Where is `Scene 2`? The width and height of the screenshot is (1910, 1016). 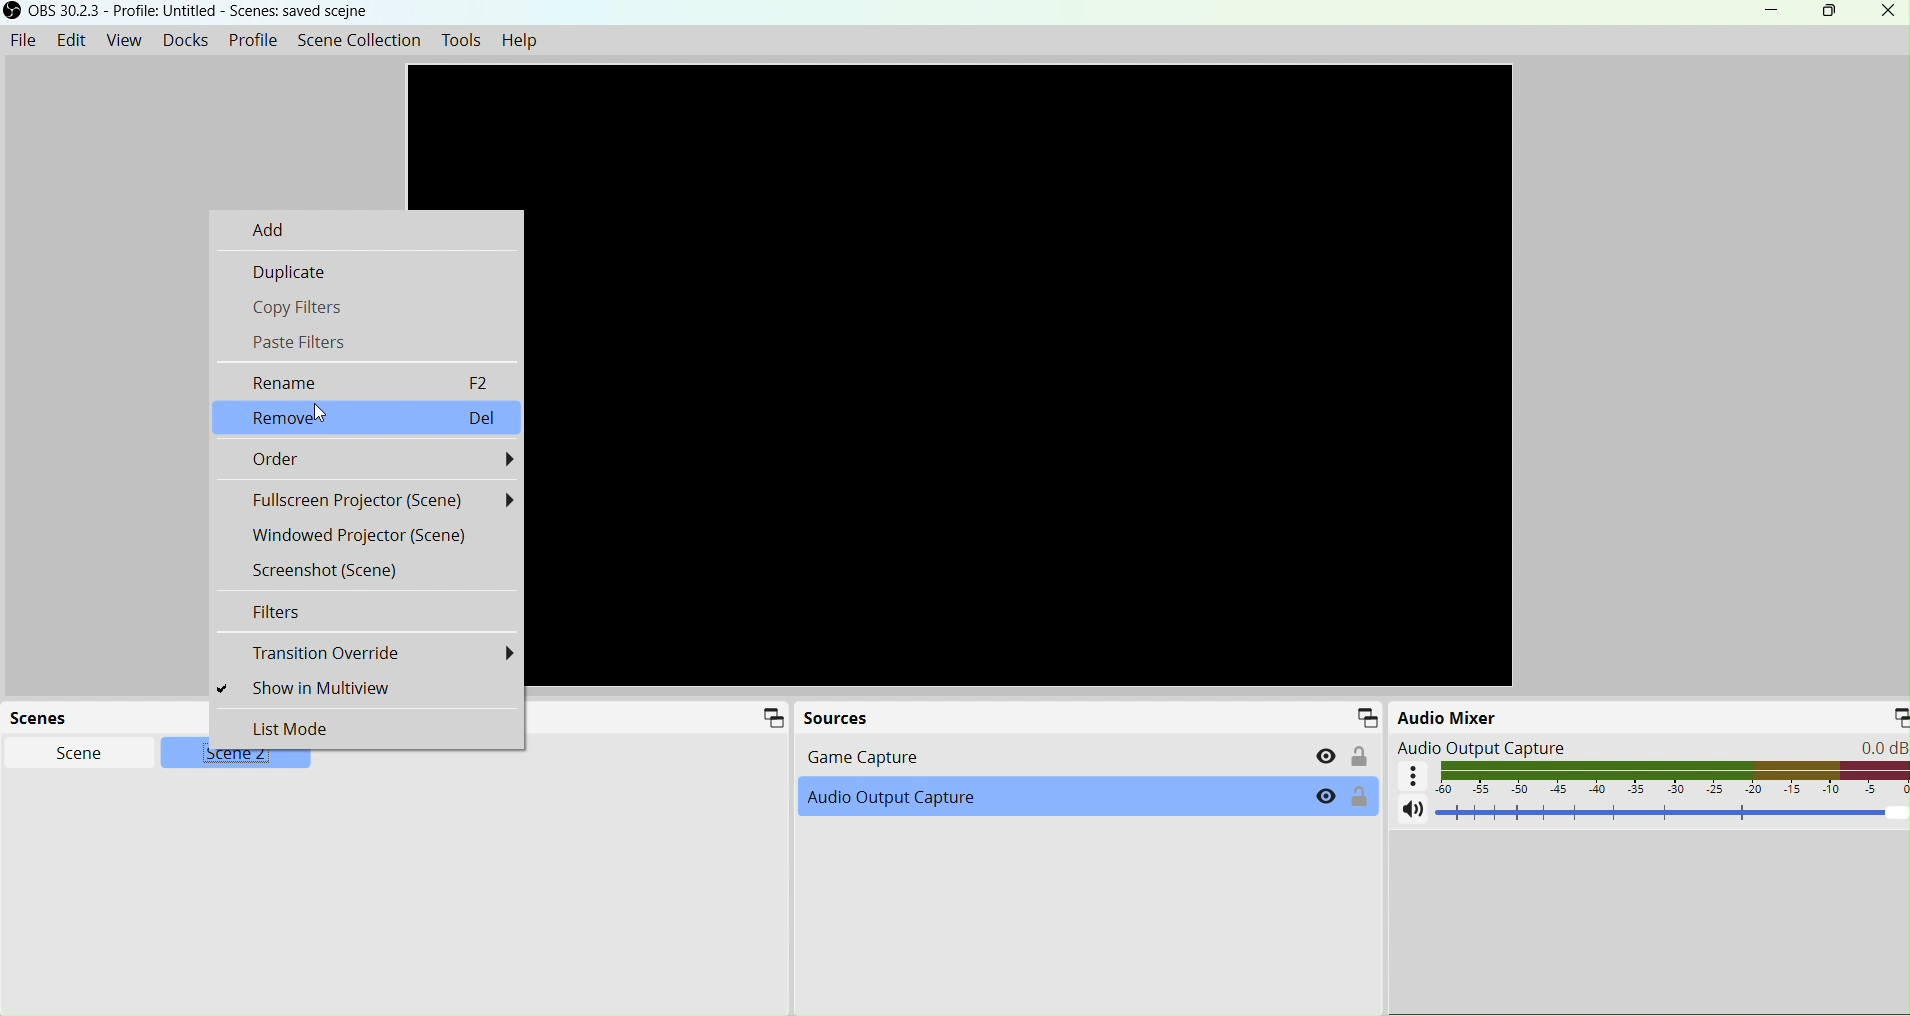
Scene 2 is located at coordinates (245, 758).